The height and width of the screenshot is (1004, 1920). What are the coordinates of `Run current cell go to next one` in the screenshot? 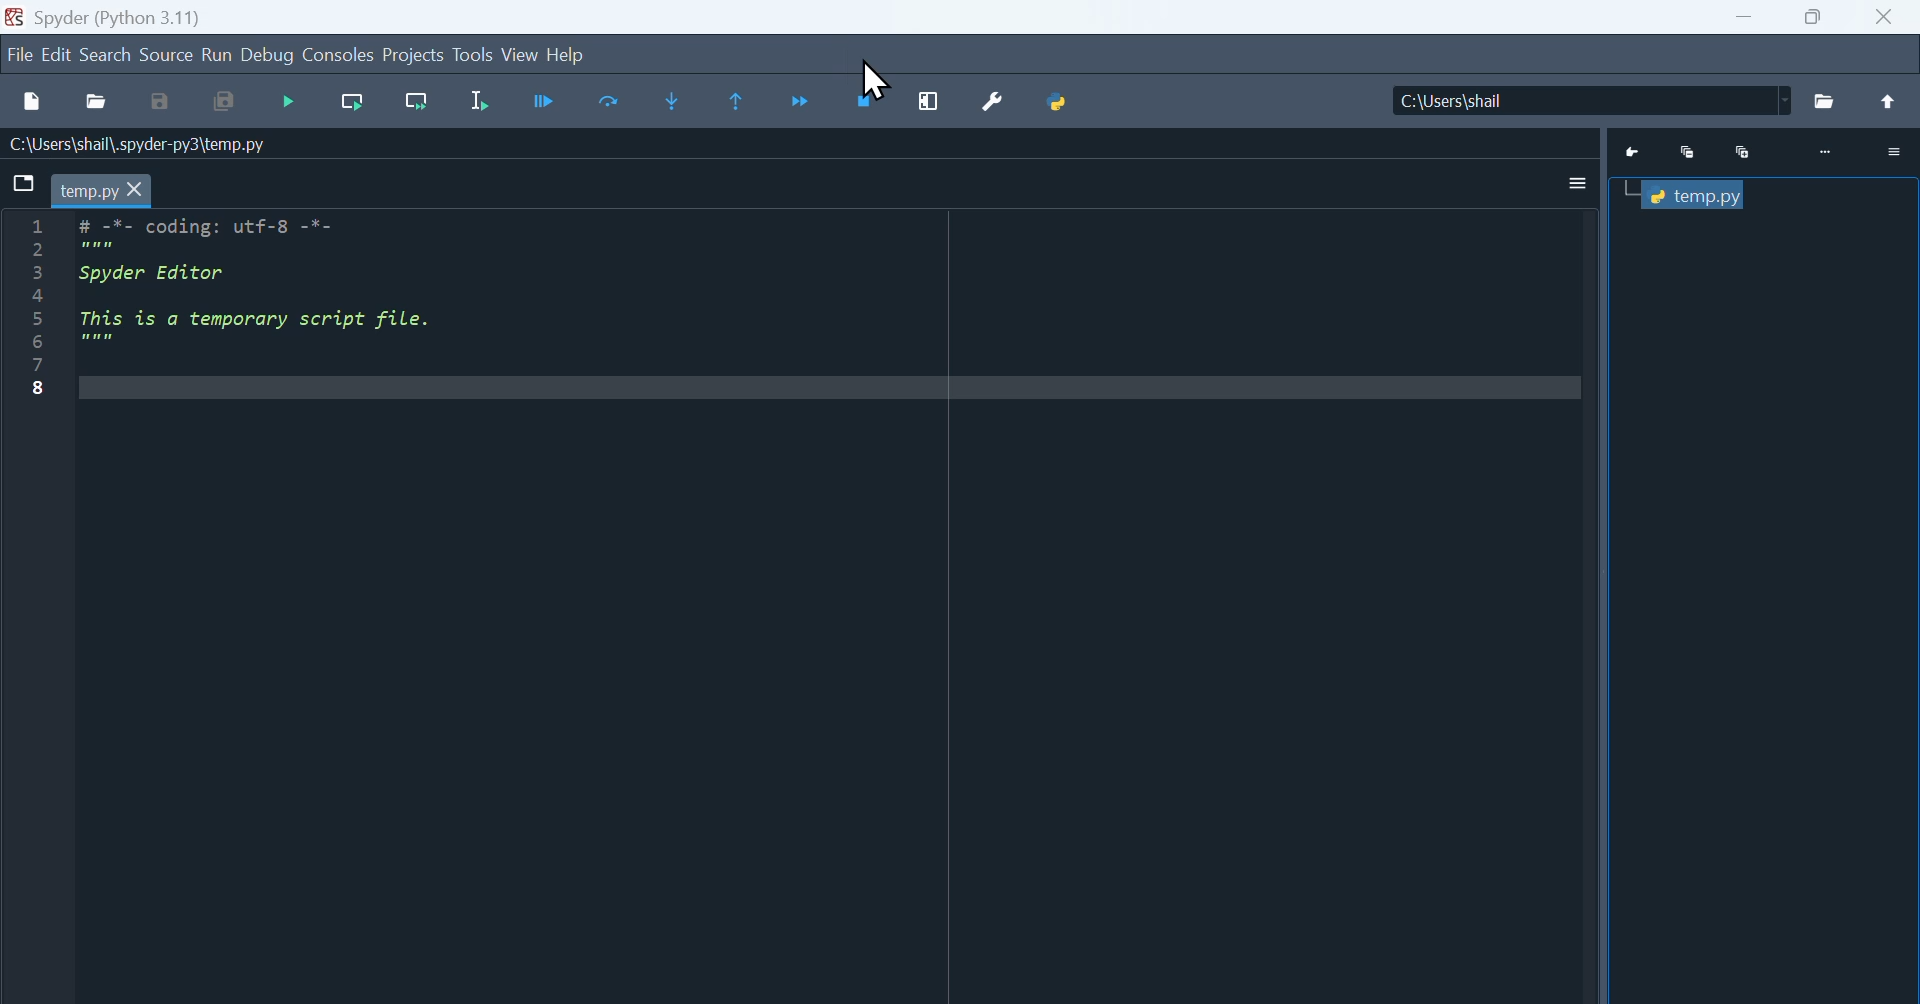 It's located at (417, 103).